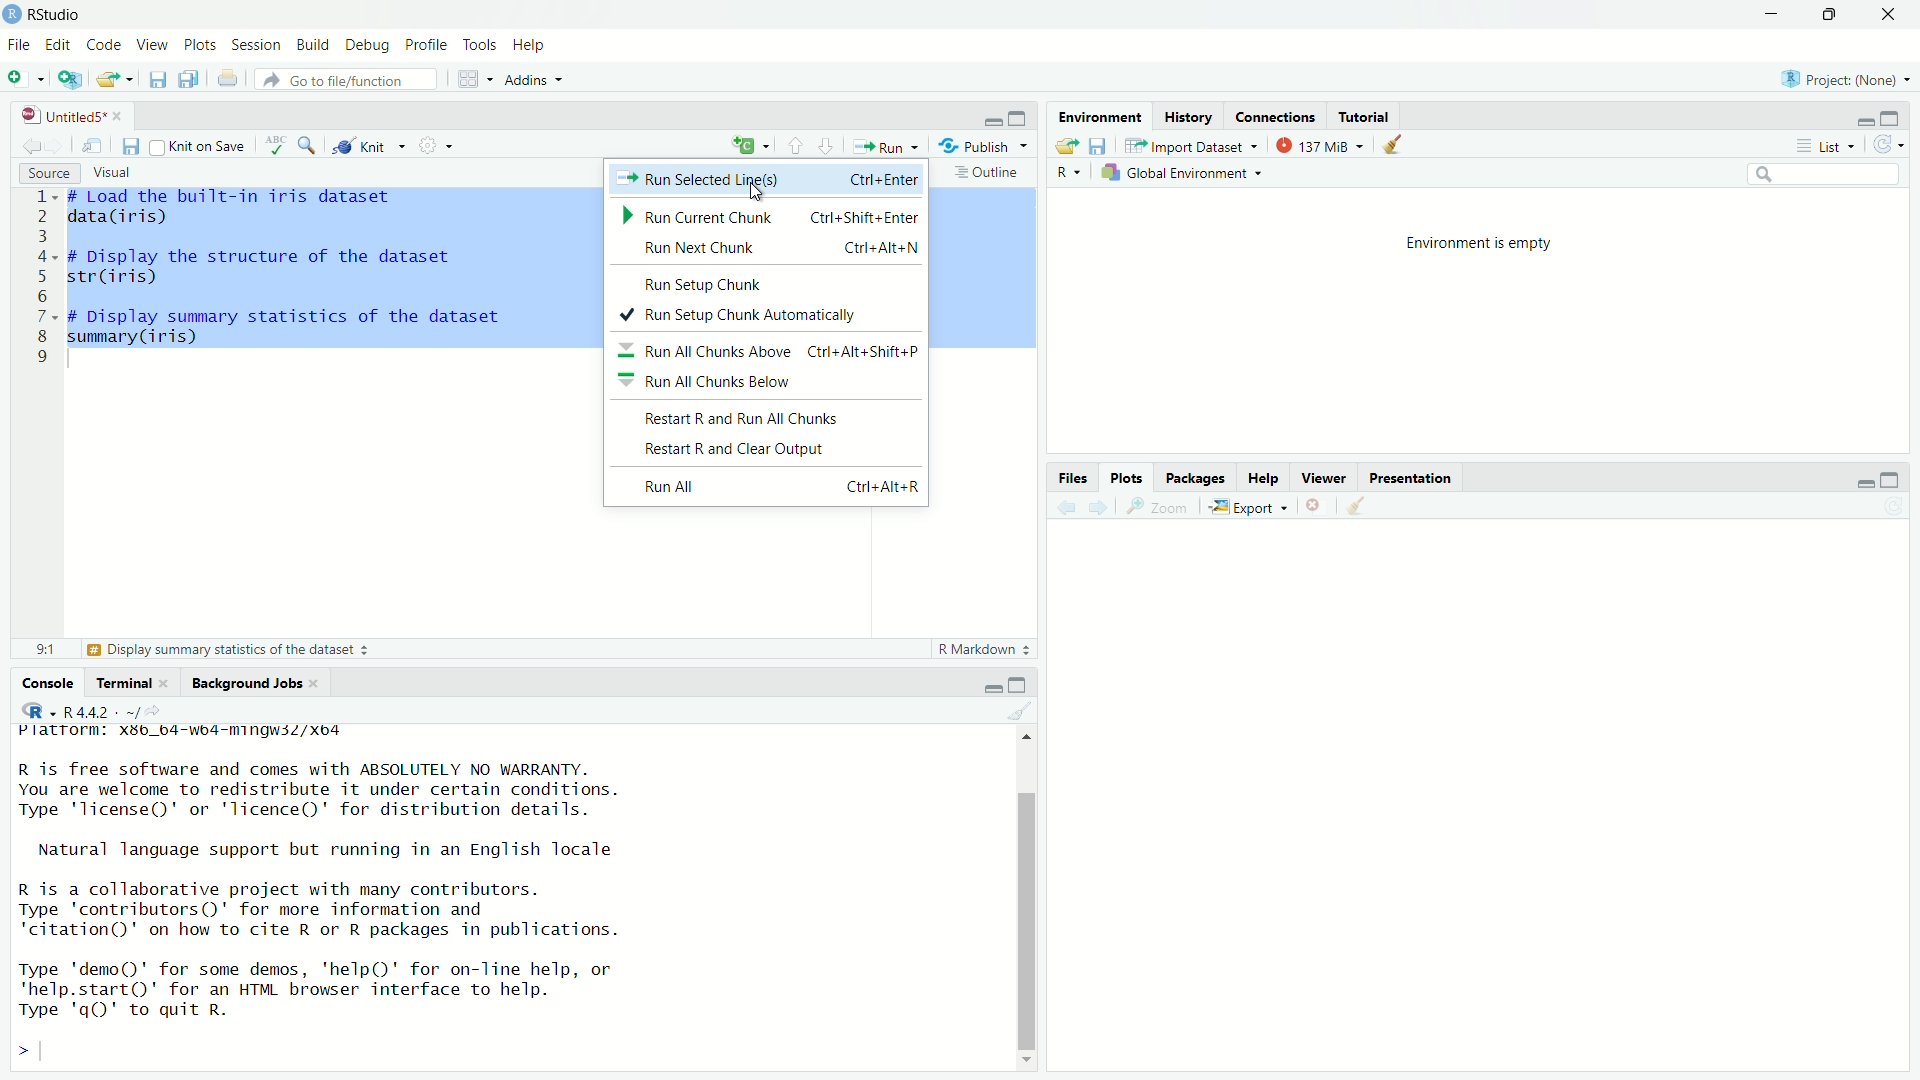  What do you see at coordinates (1102, 144) in the screenshot?
I see `Save` at bounding box center [1102, 144].